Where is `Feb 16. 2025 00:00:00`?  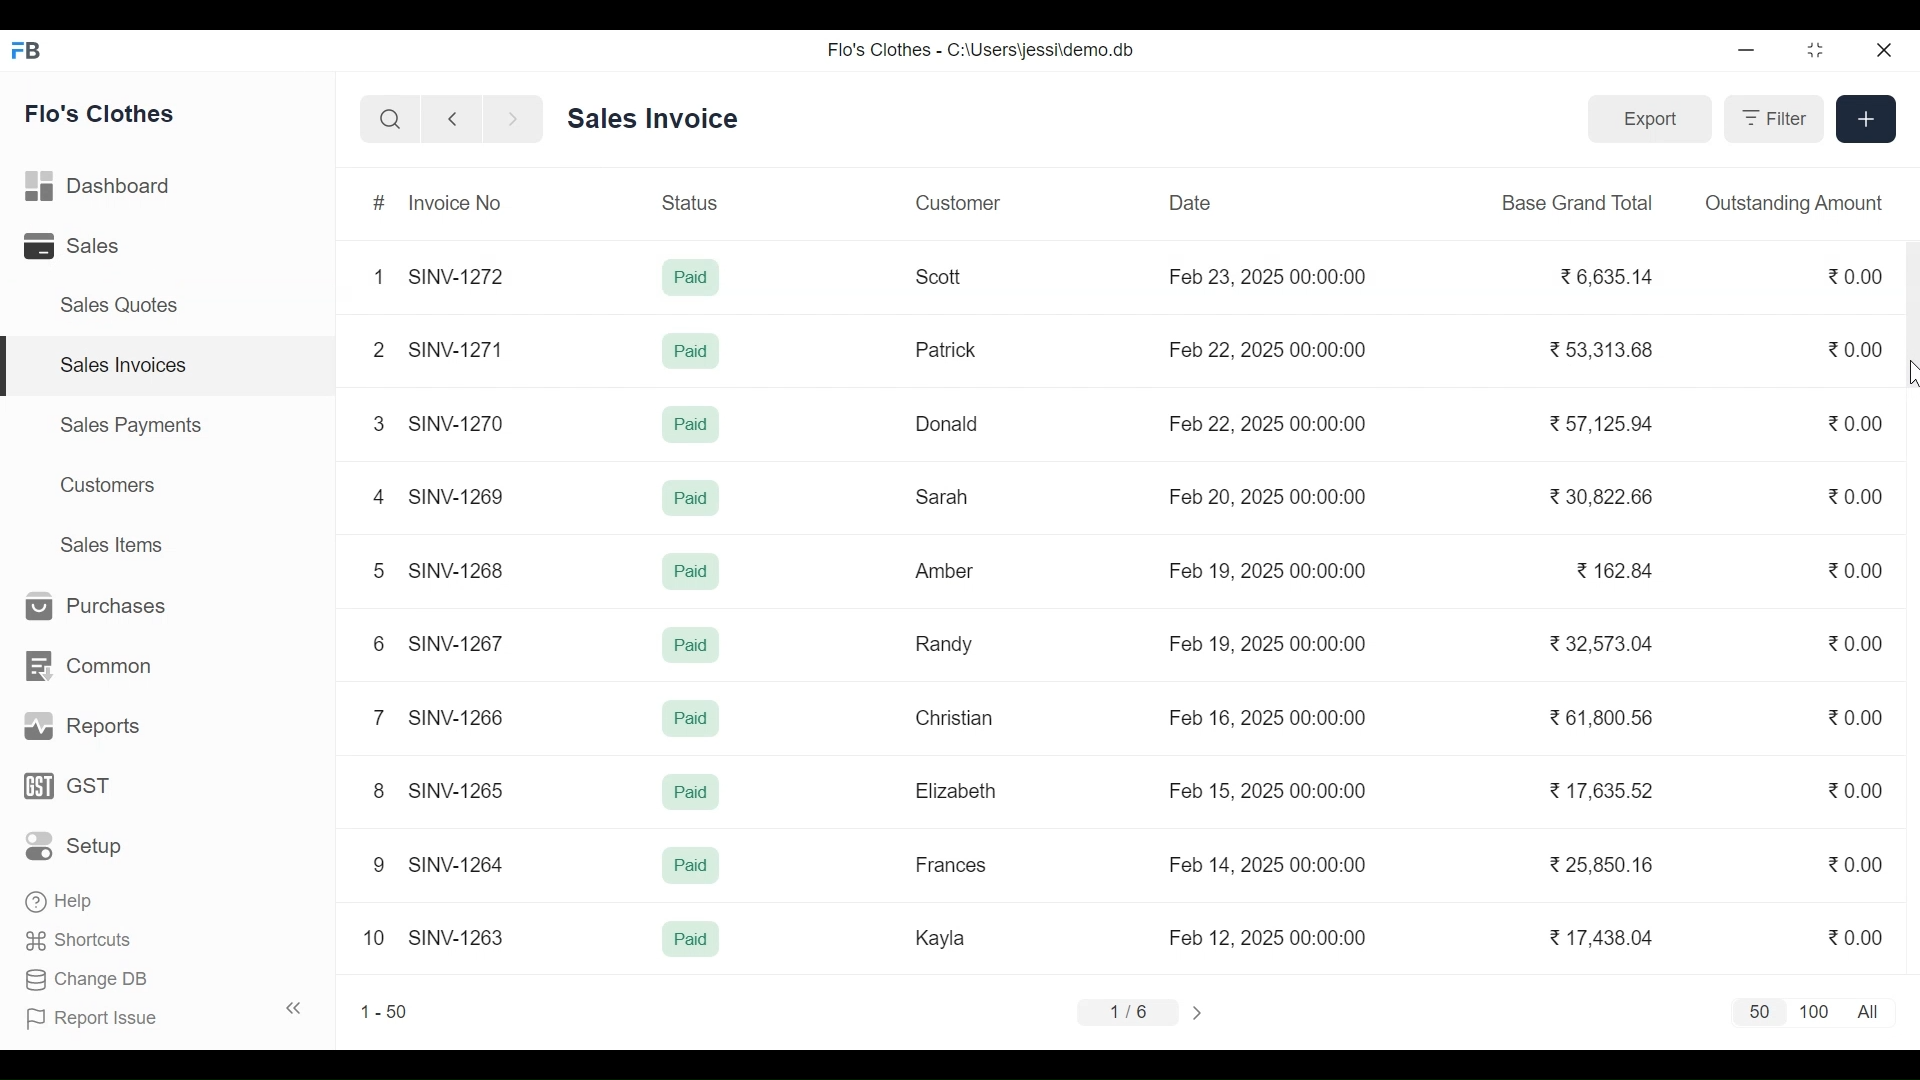 Feb 16. 2025 00:00:00 is located at coordinates (1266, 717).